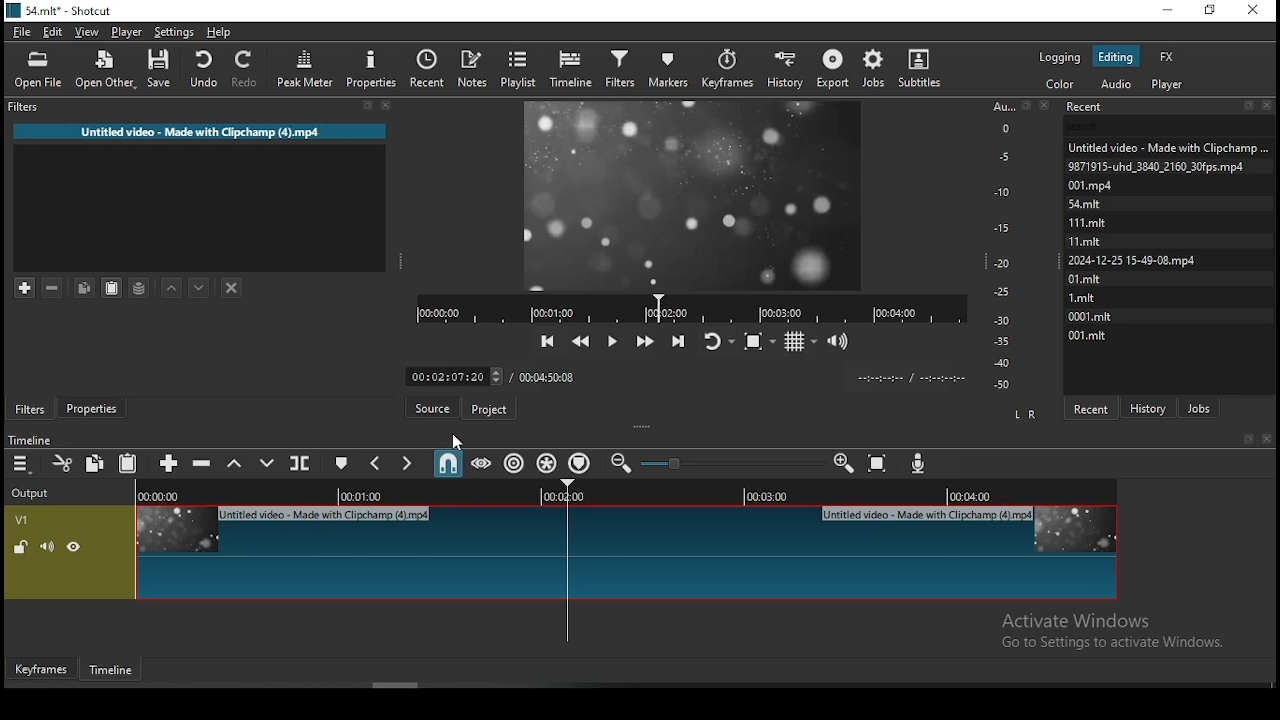 This screenshot has width=1280, height=720. Describe the element at coordinates (514, 465) in the screenshot. I see `ripple` at that location.